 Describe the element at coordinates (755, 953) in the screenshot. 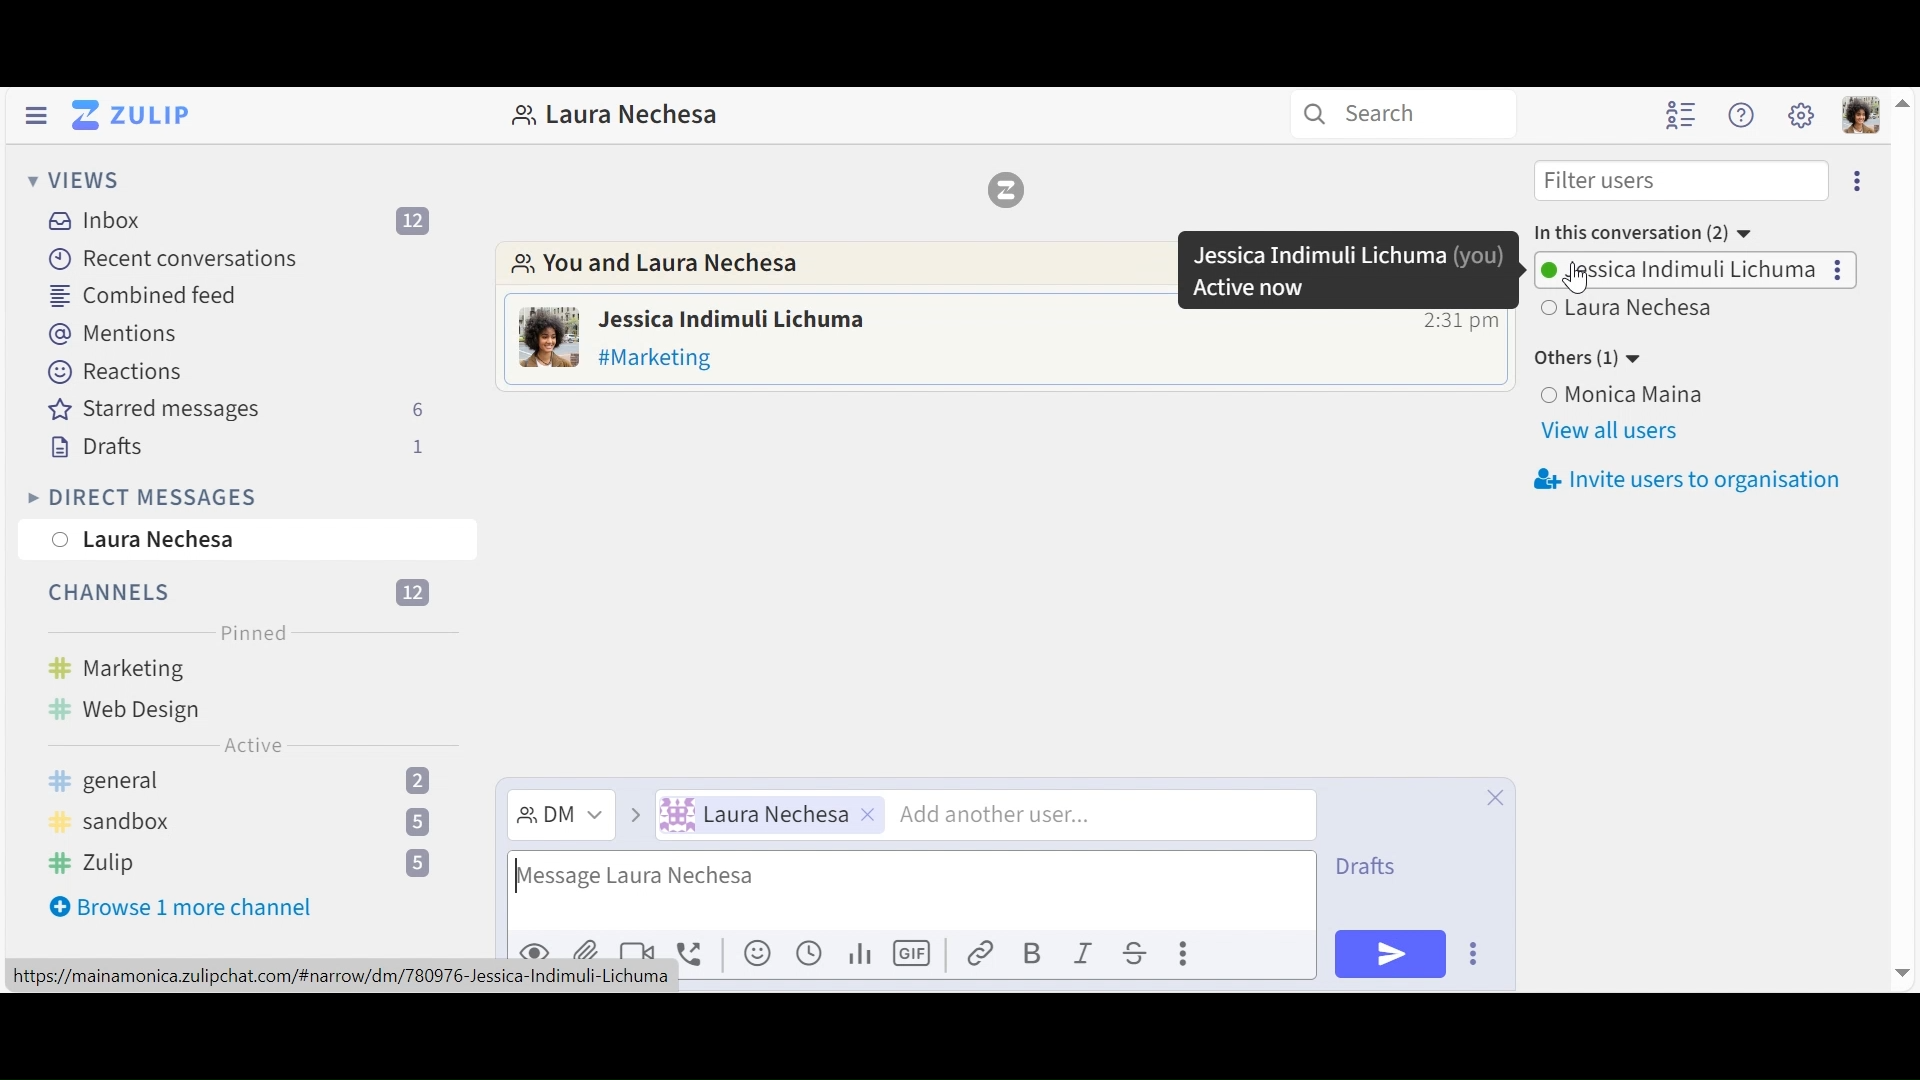

I see `Add emoji` at that location.